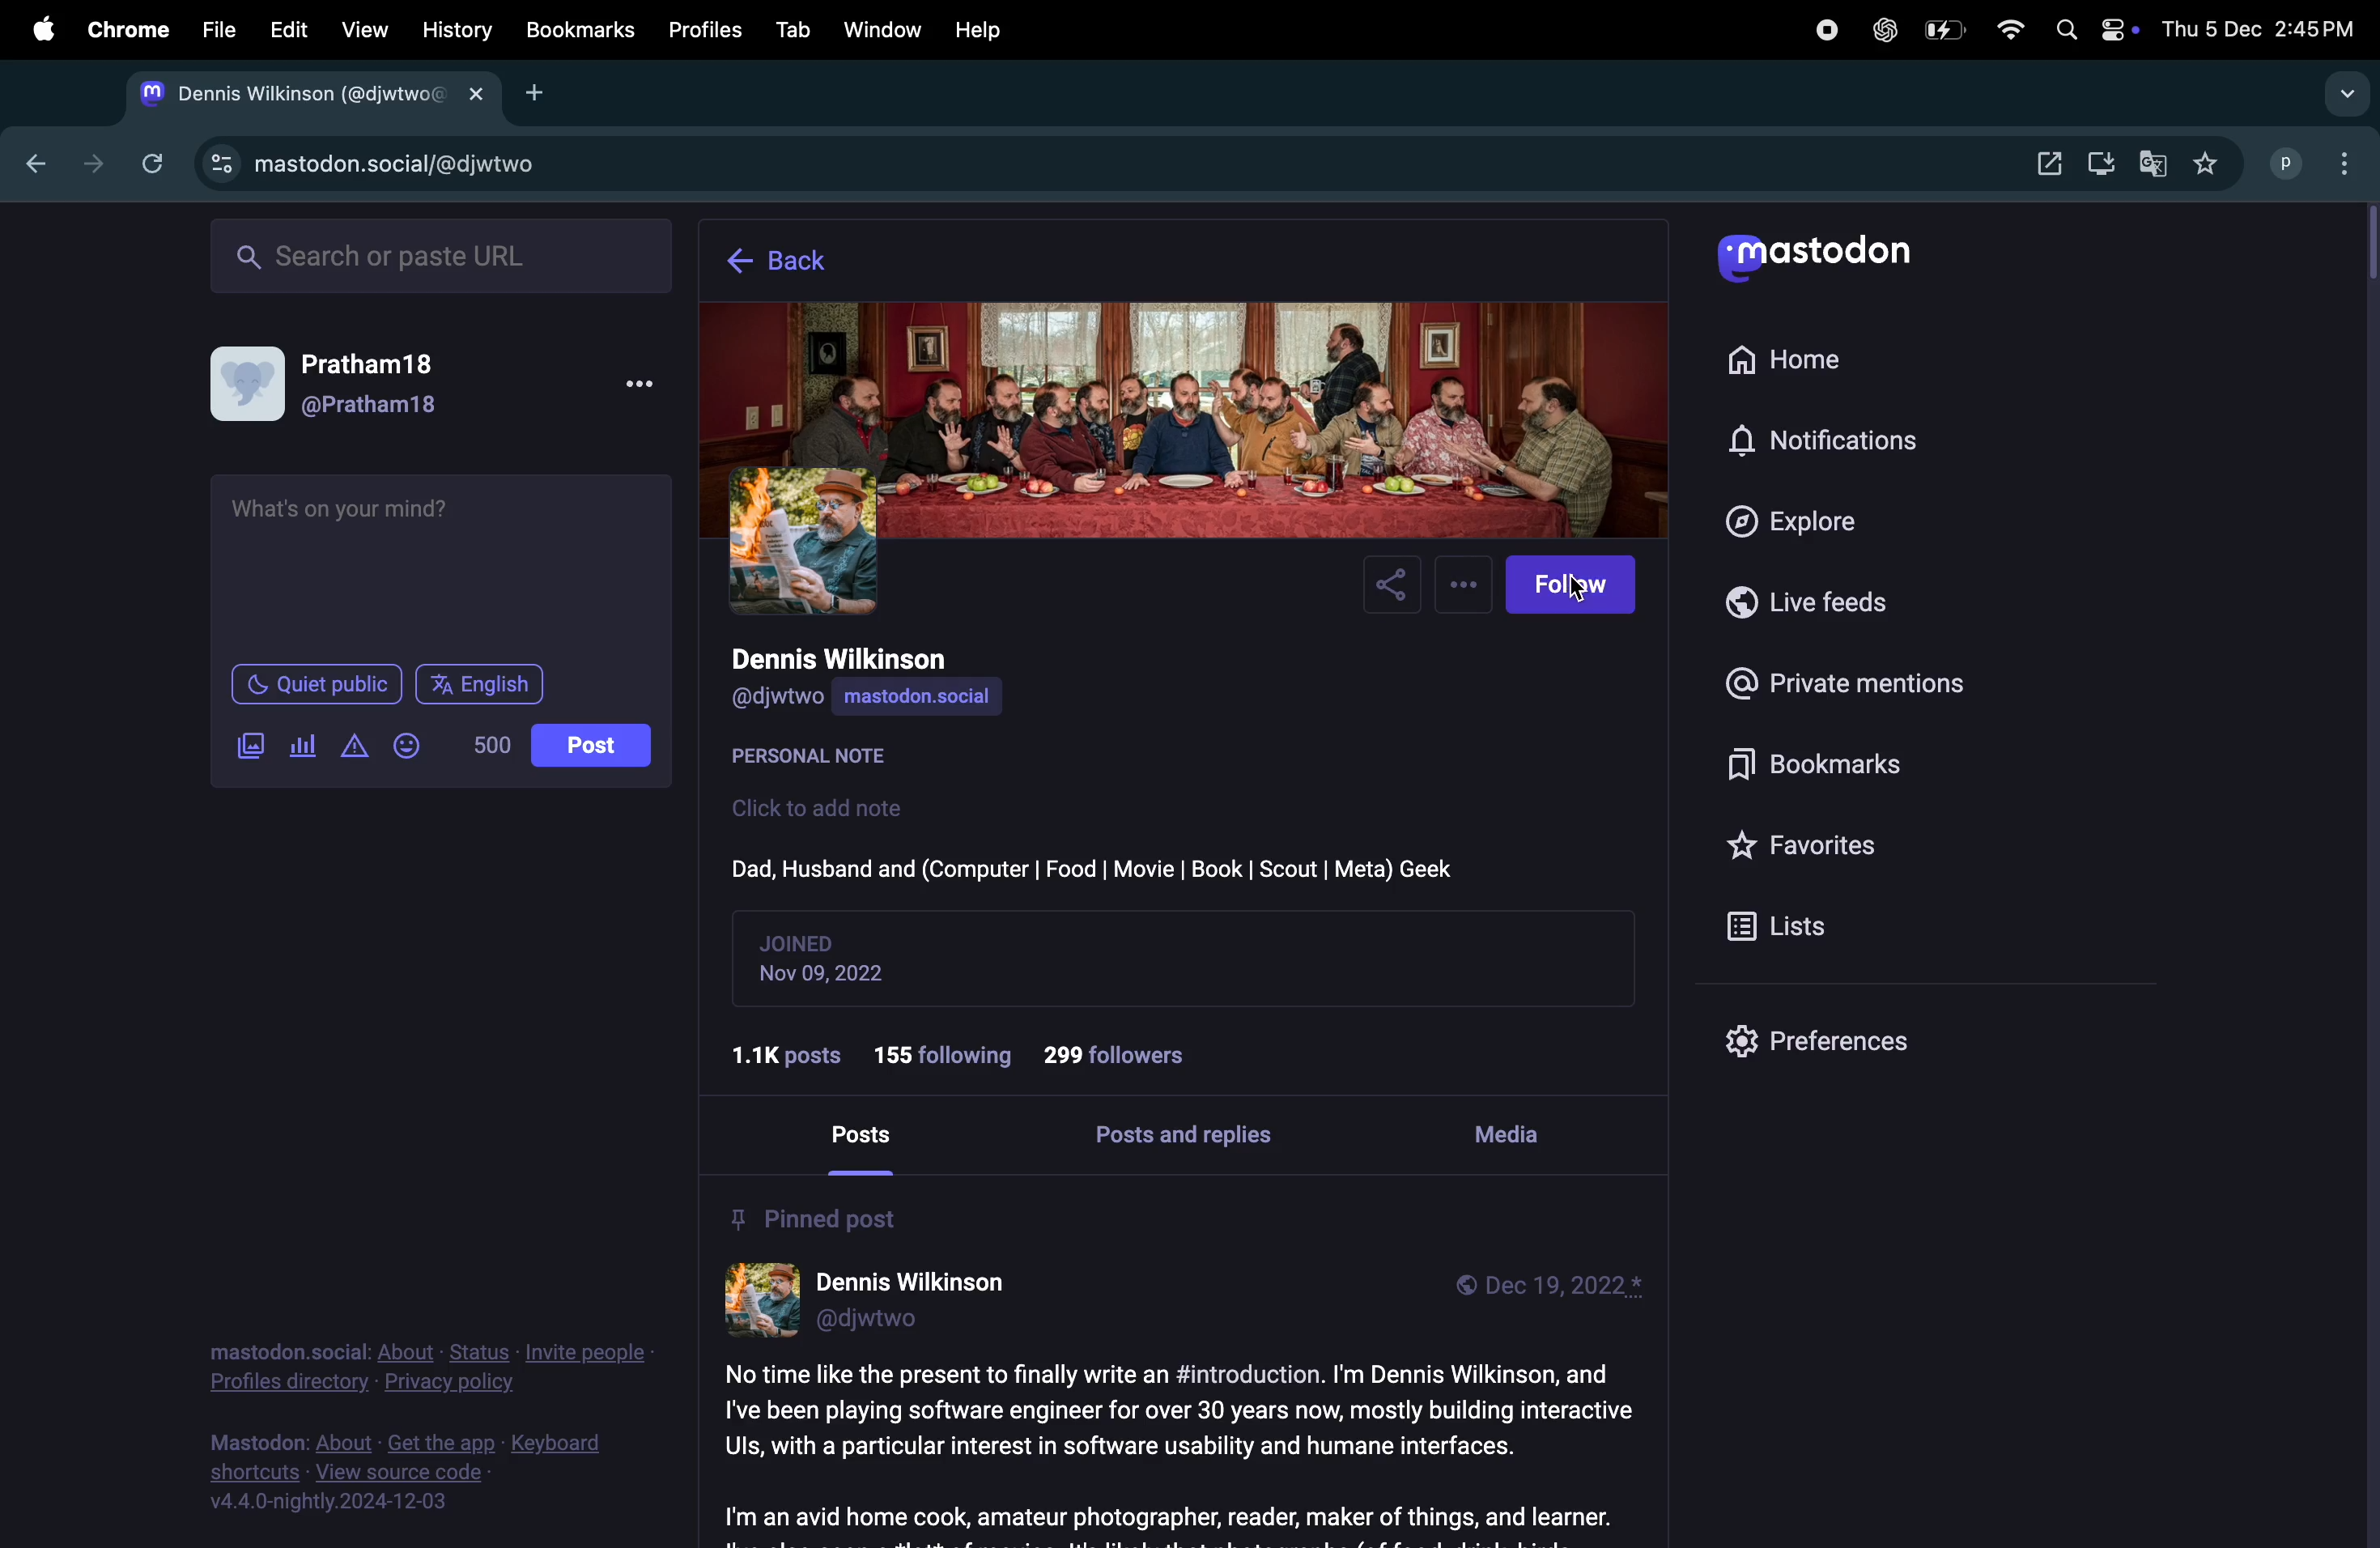  Describe the element at coordinates (353, 749) in the screenshot. I see `alert` at that location.